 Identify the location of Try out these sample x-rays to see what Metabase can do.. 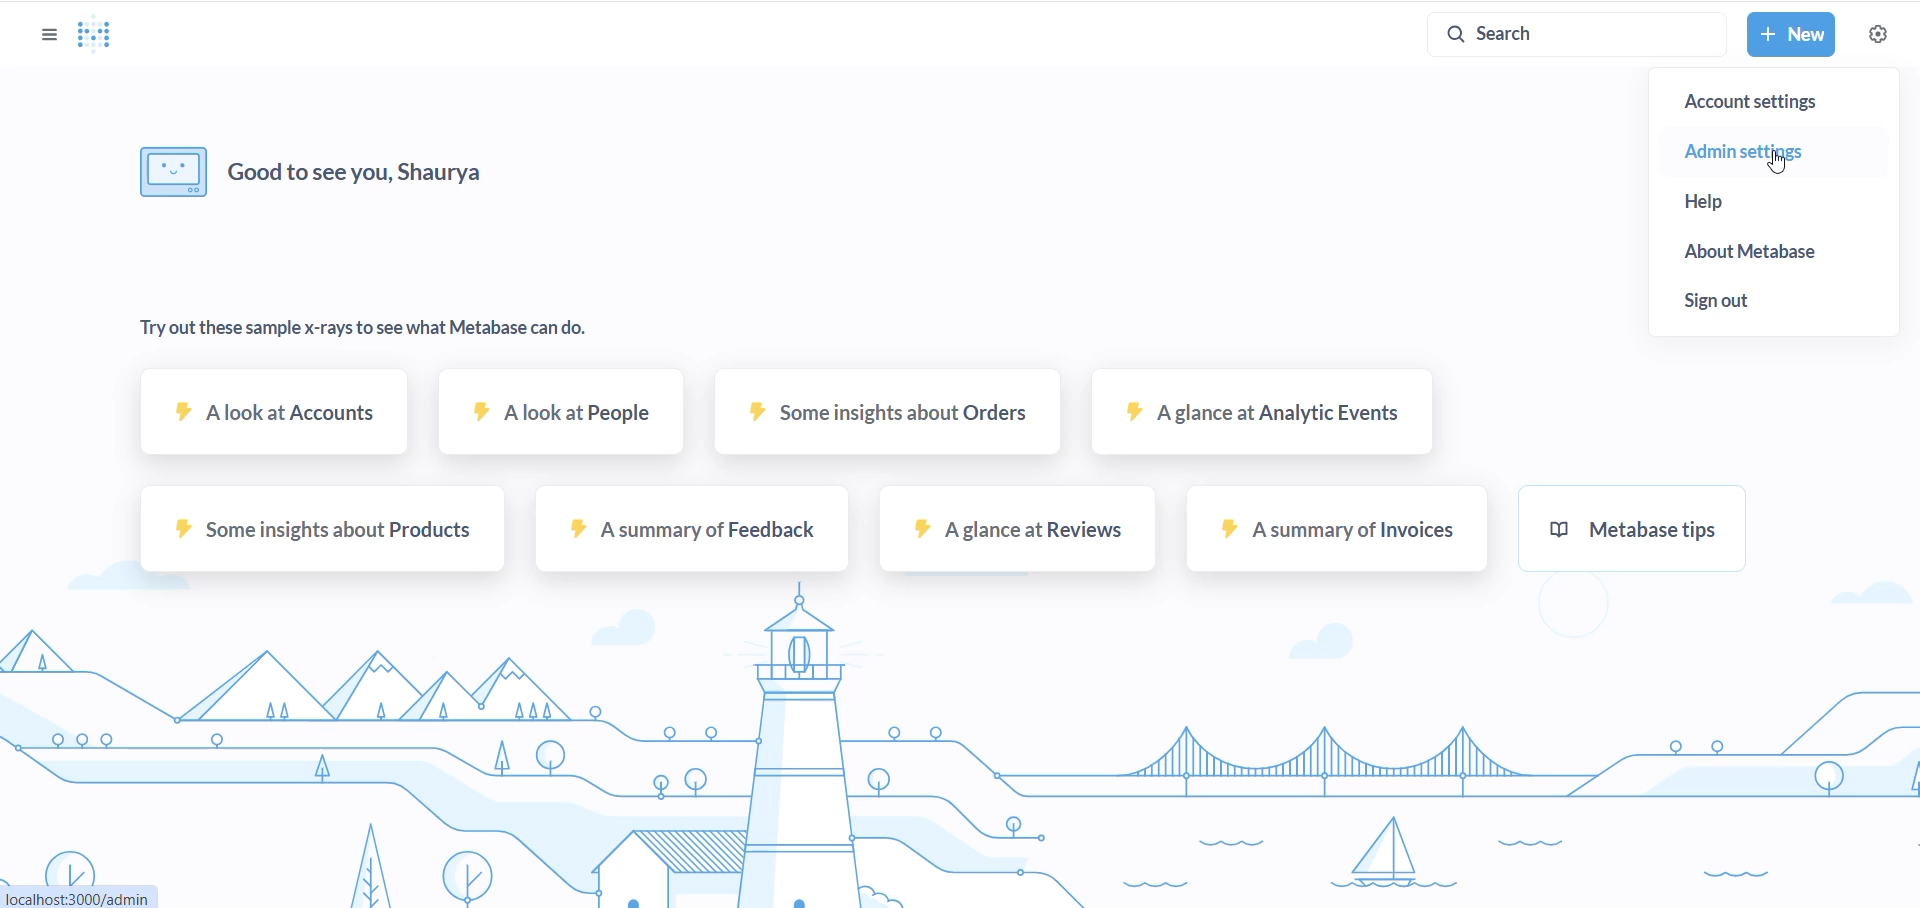
(362, 331).